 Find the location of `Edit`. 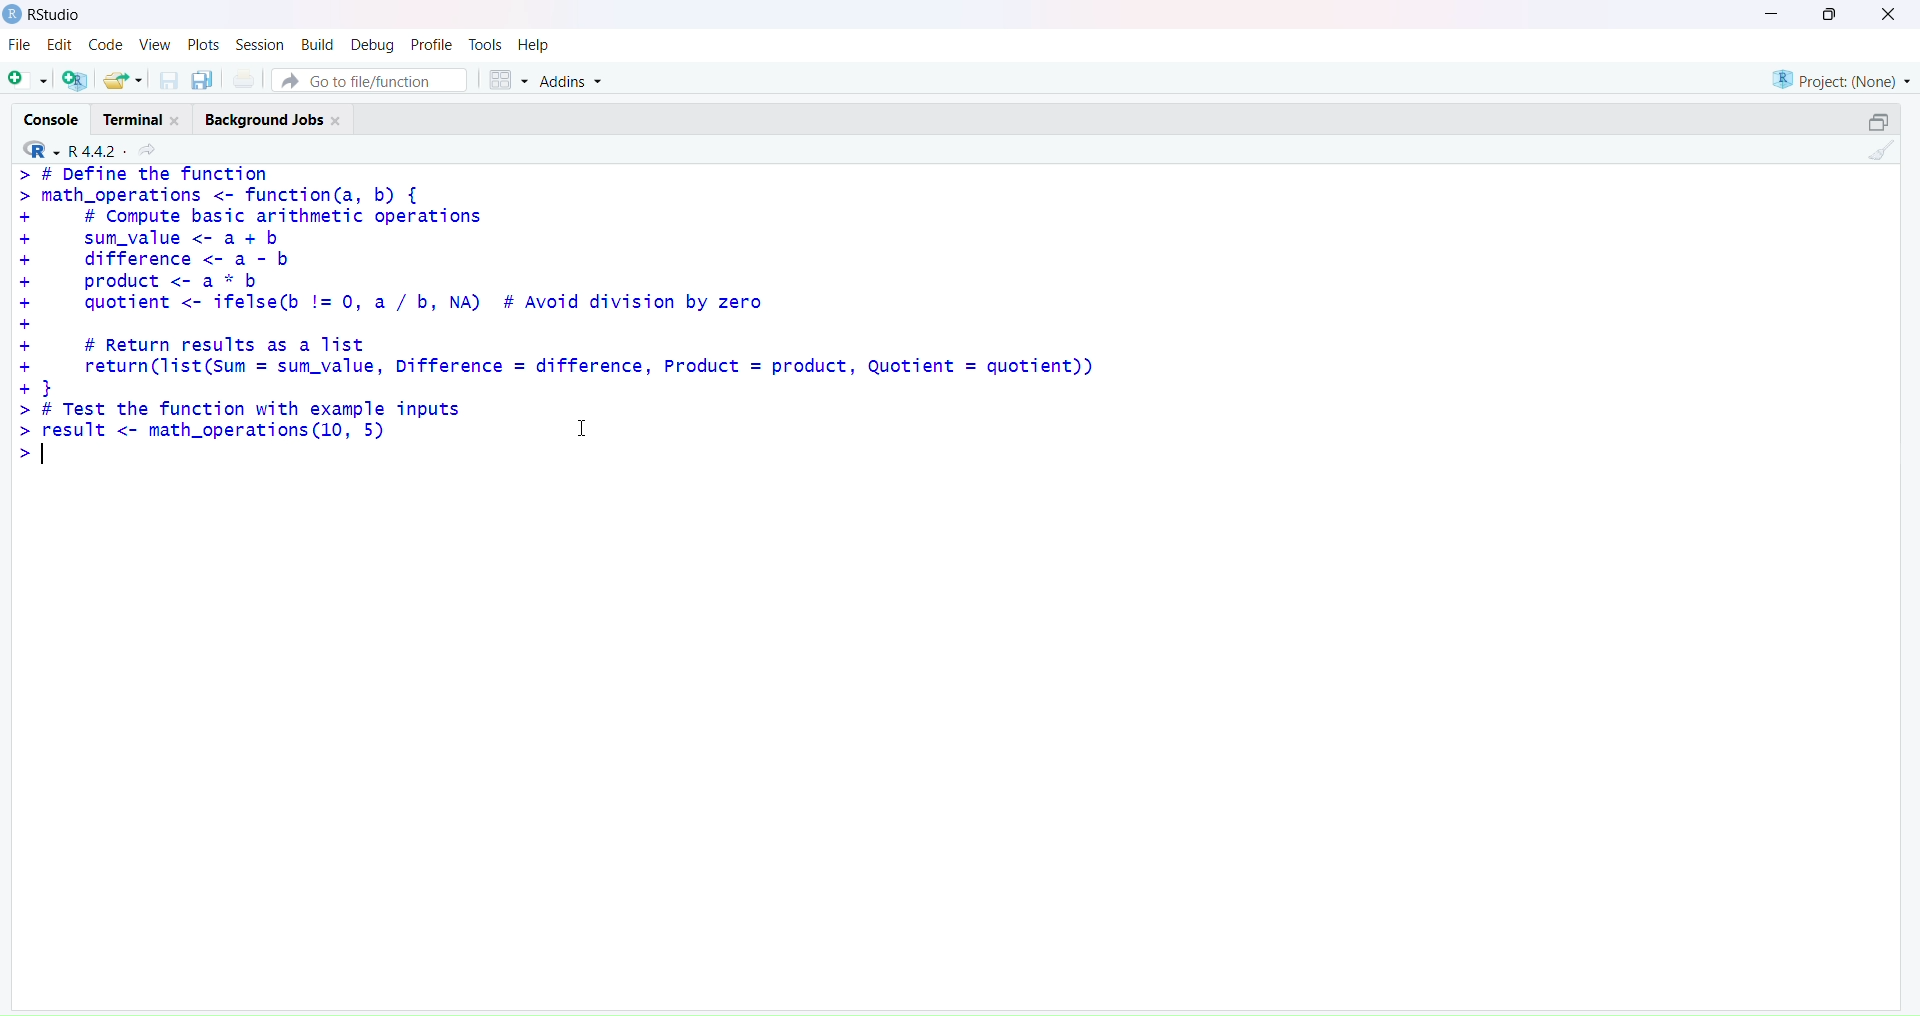

Edit is located at coordinates (55, 47).